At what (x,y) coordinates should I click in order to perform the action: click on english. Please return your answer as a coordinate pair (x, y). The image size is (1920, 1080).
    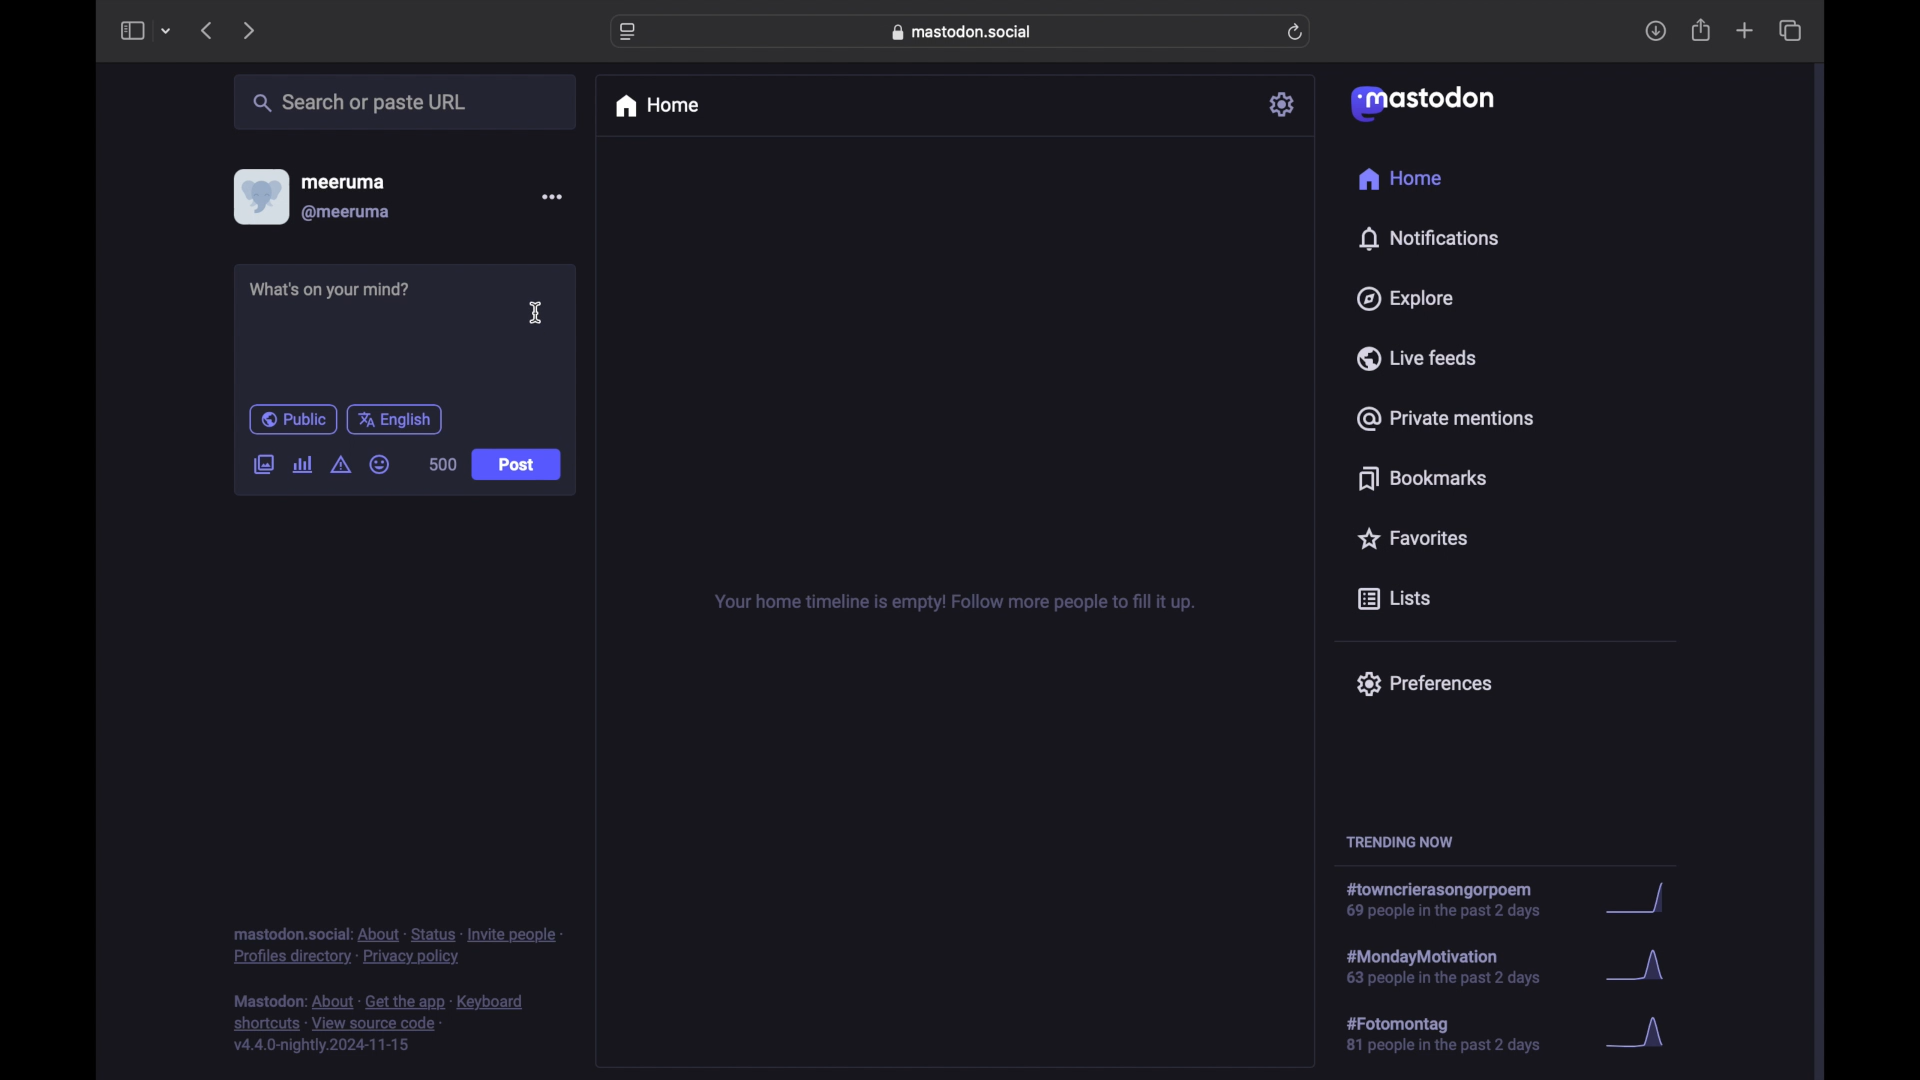
    Looking at the image, I should click on (395, 419).